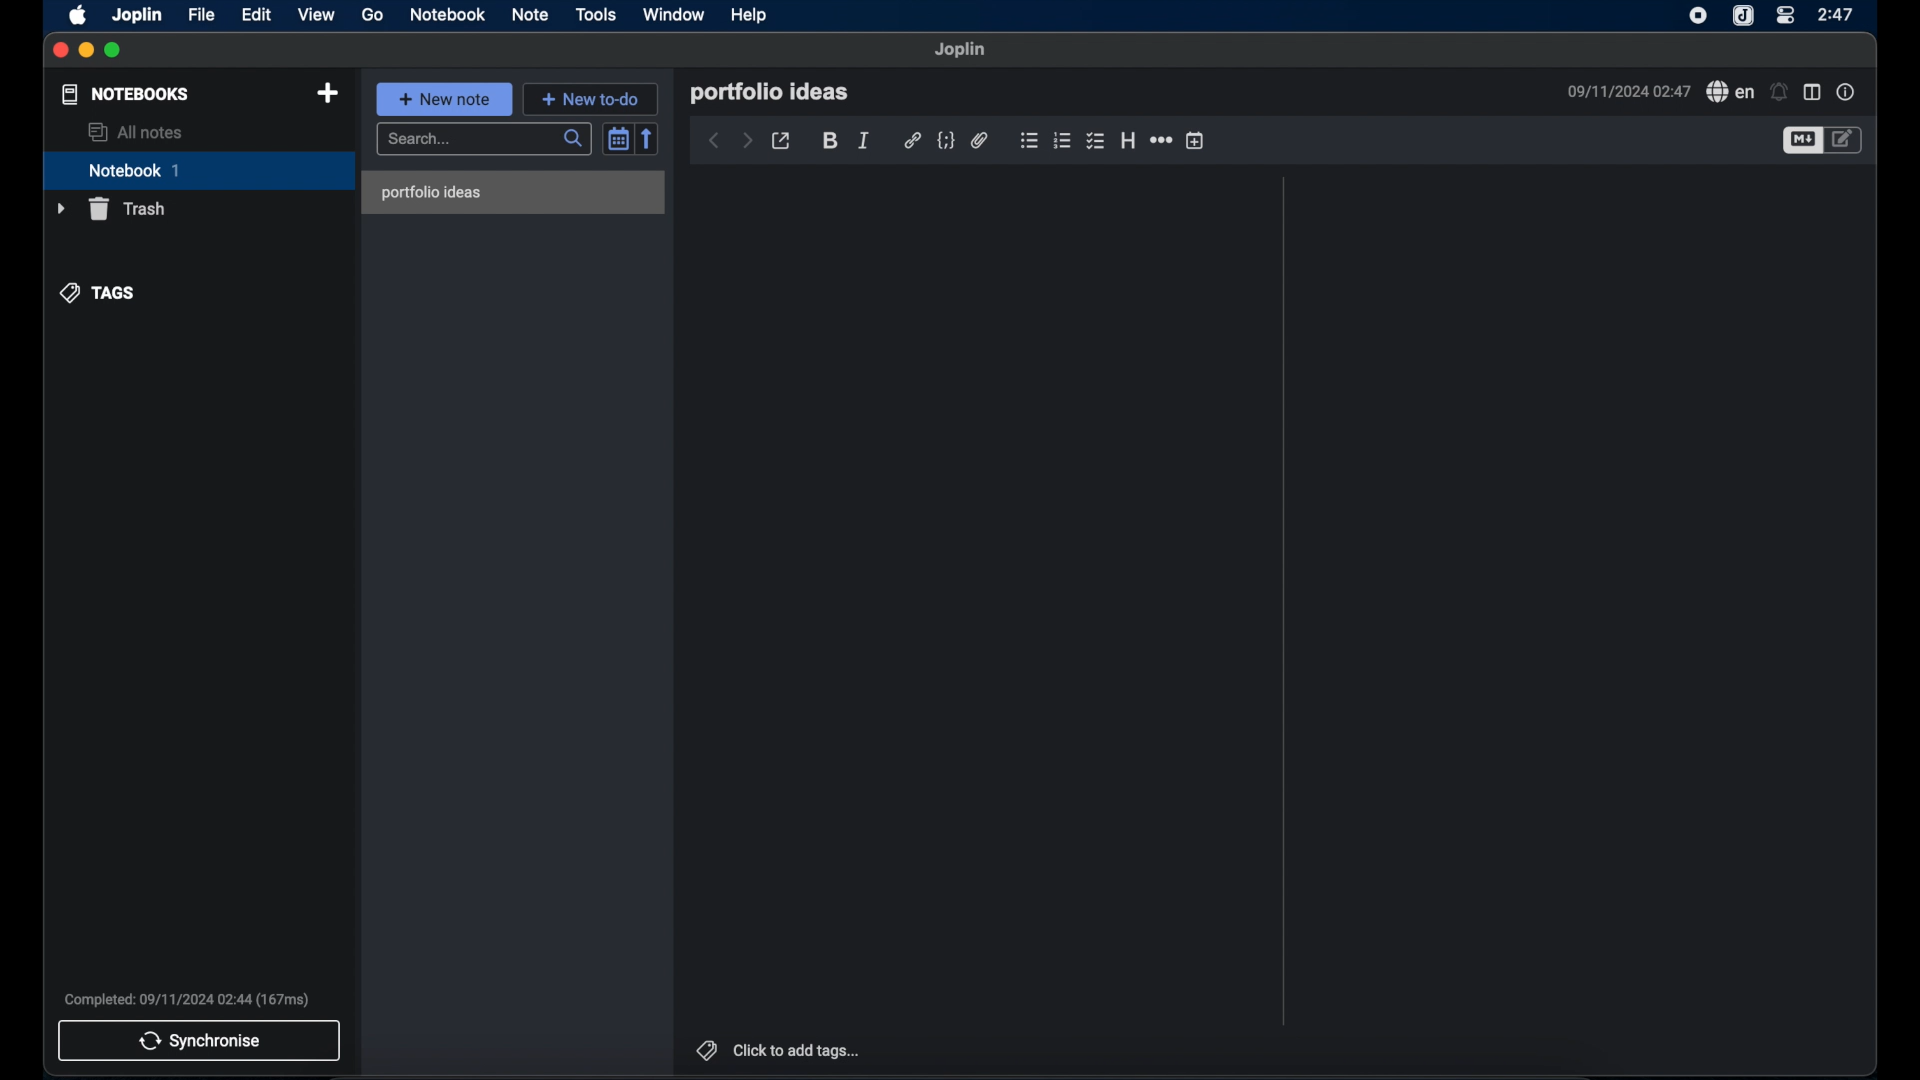 The height and width of the screenshot is (1080, 1920). Describe the element at coordinates (749, 16) in the screenshot. I see `help` at that location.